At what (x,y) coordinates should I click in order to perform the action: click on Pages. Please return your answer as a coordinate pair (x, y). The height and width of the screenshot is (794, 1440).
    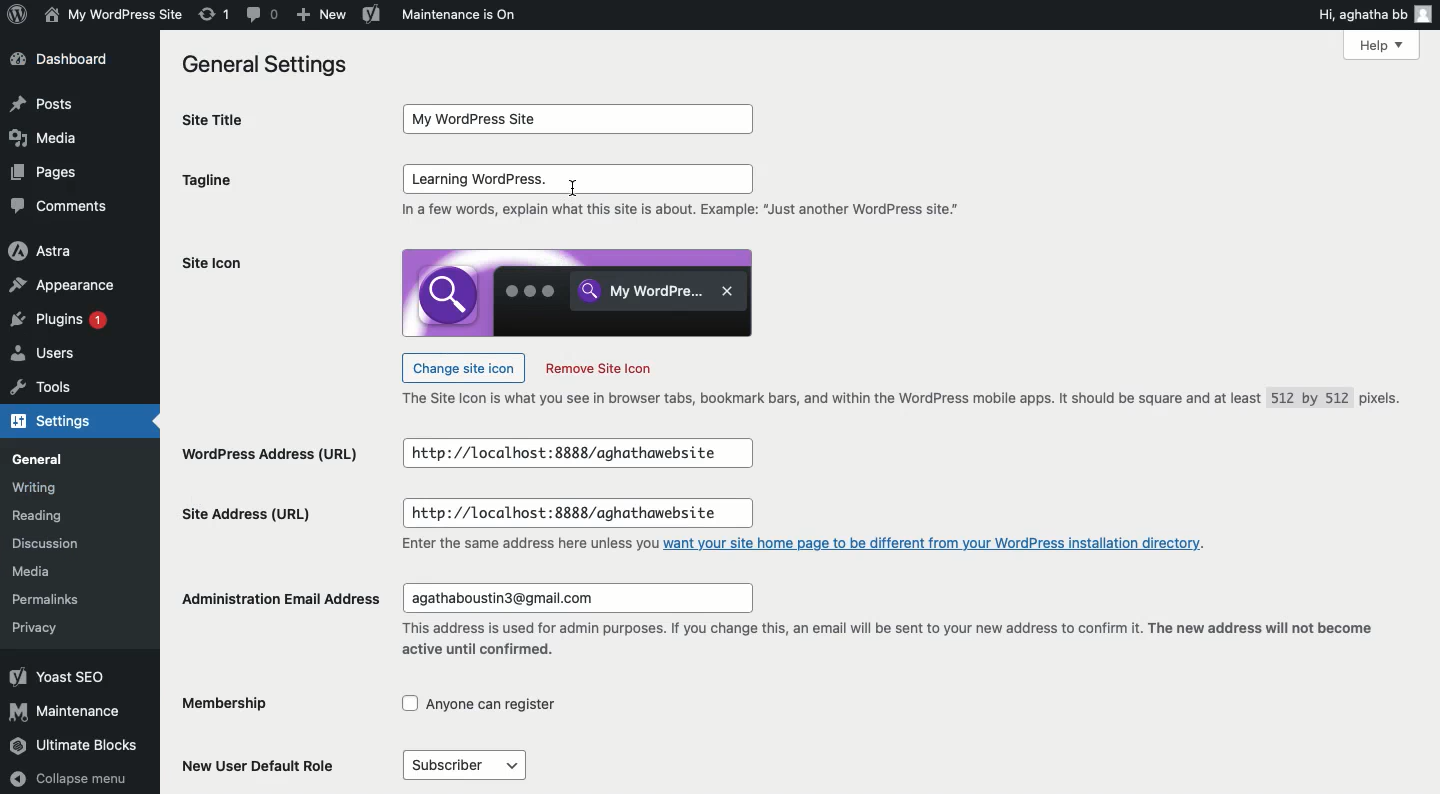
    Looking at the image, I should click on (49, 172).